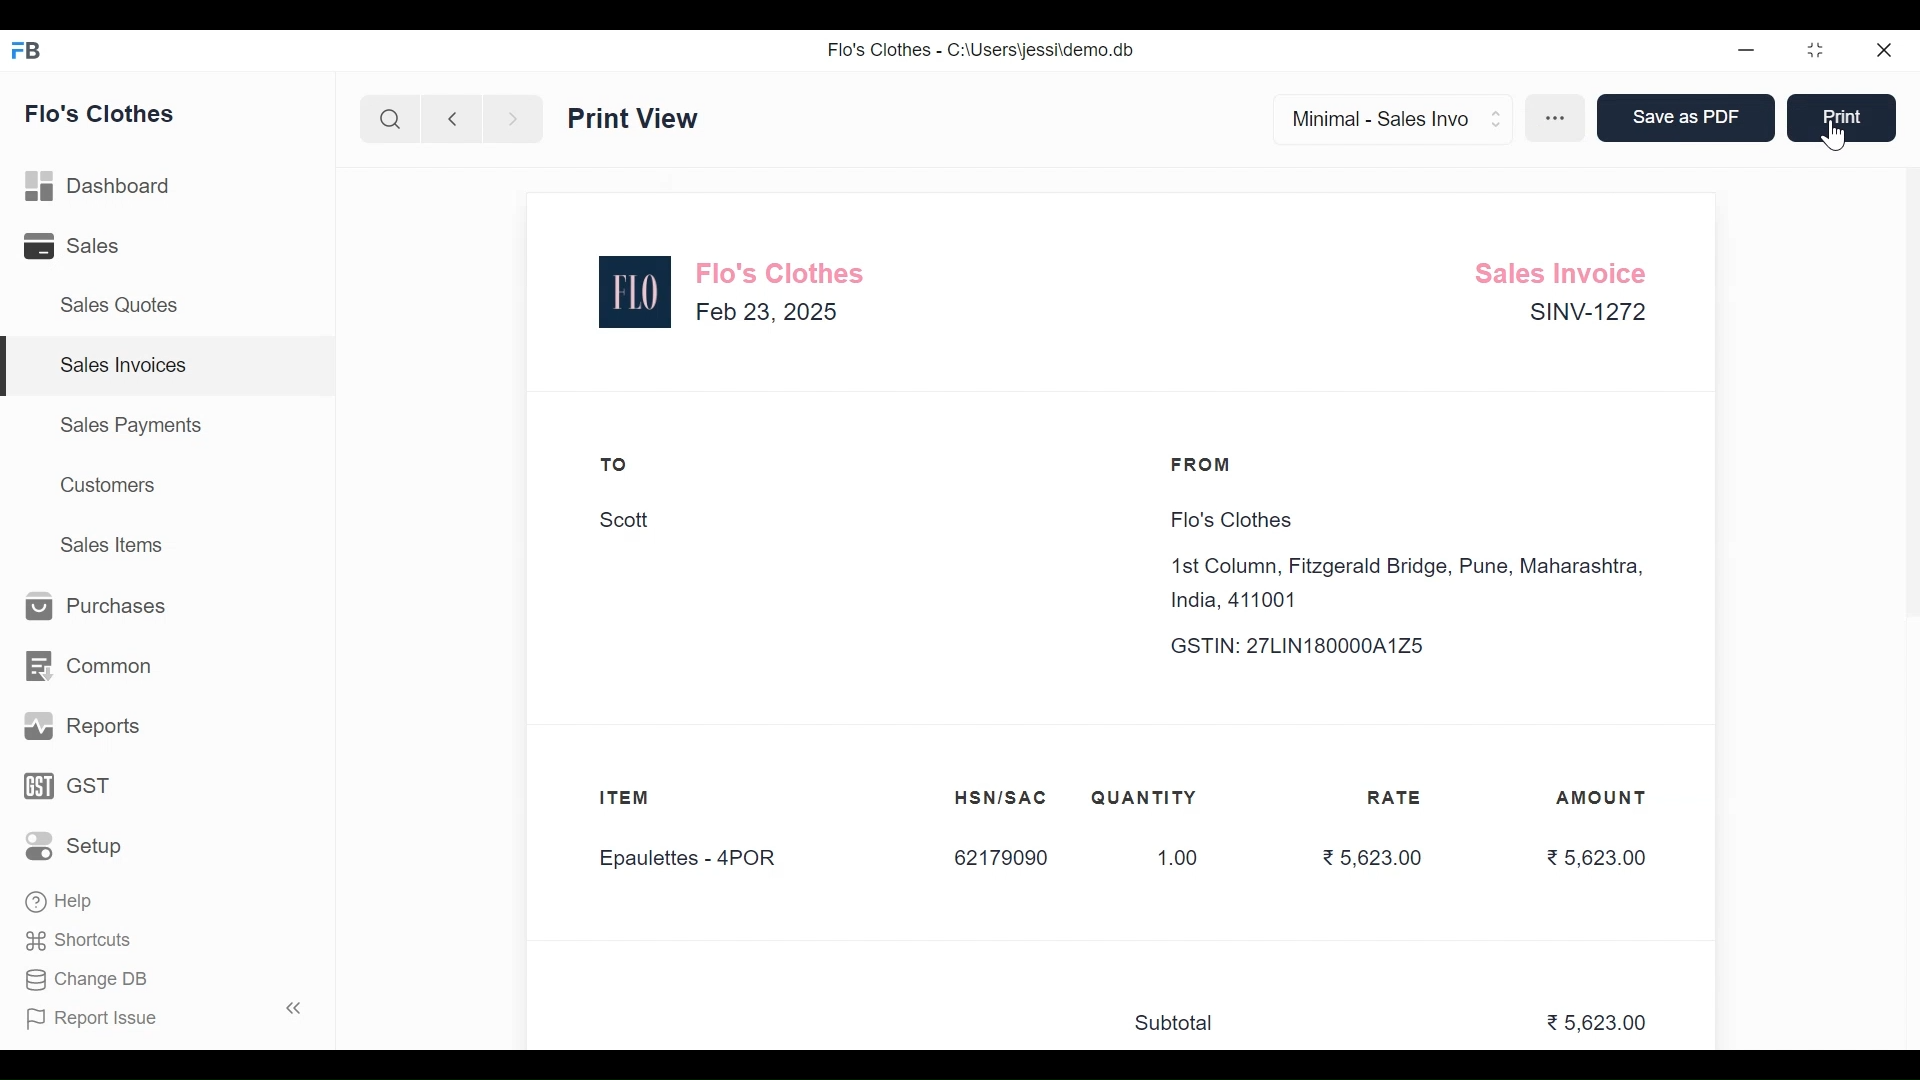  What do you see at coordinates (85, 940) in the screenshot?
I see `' Shortcuts` at bounding box center [85, 940].